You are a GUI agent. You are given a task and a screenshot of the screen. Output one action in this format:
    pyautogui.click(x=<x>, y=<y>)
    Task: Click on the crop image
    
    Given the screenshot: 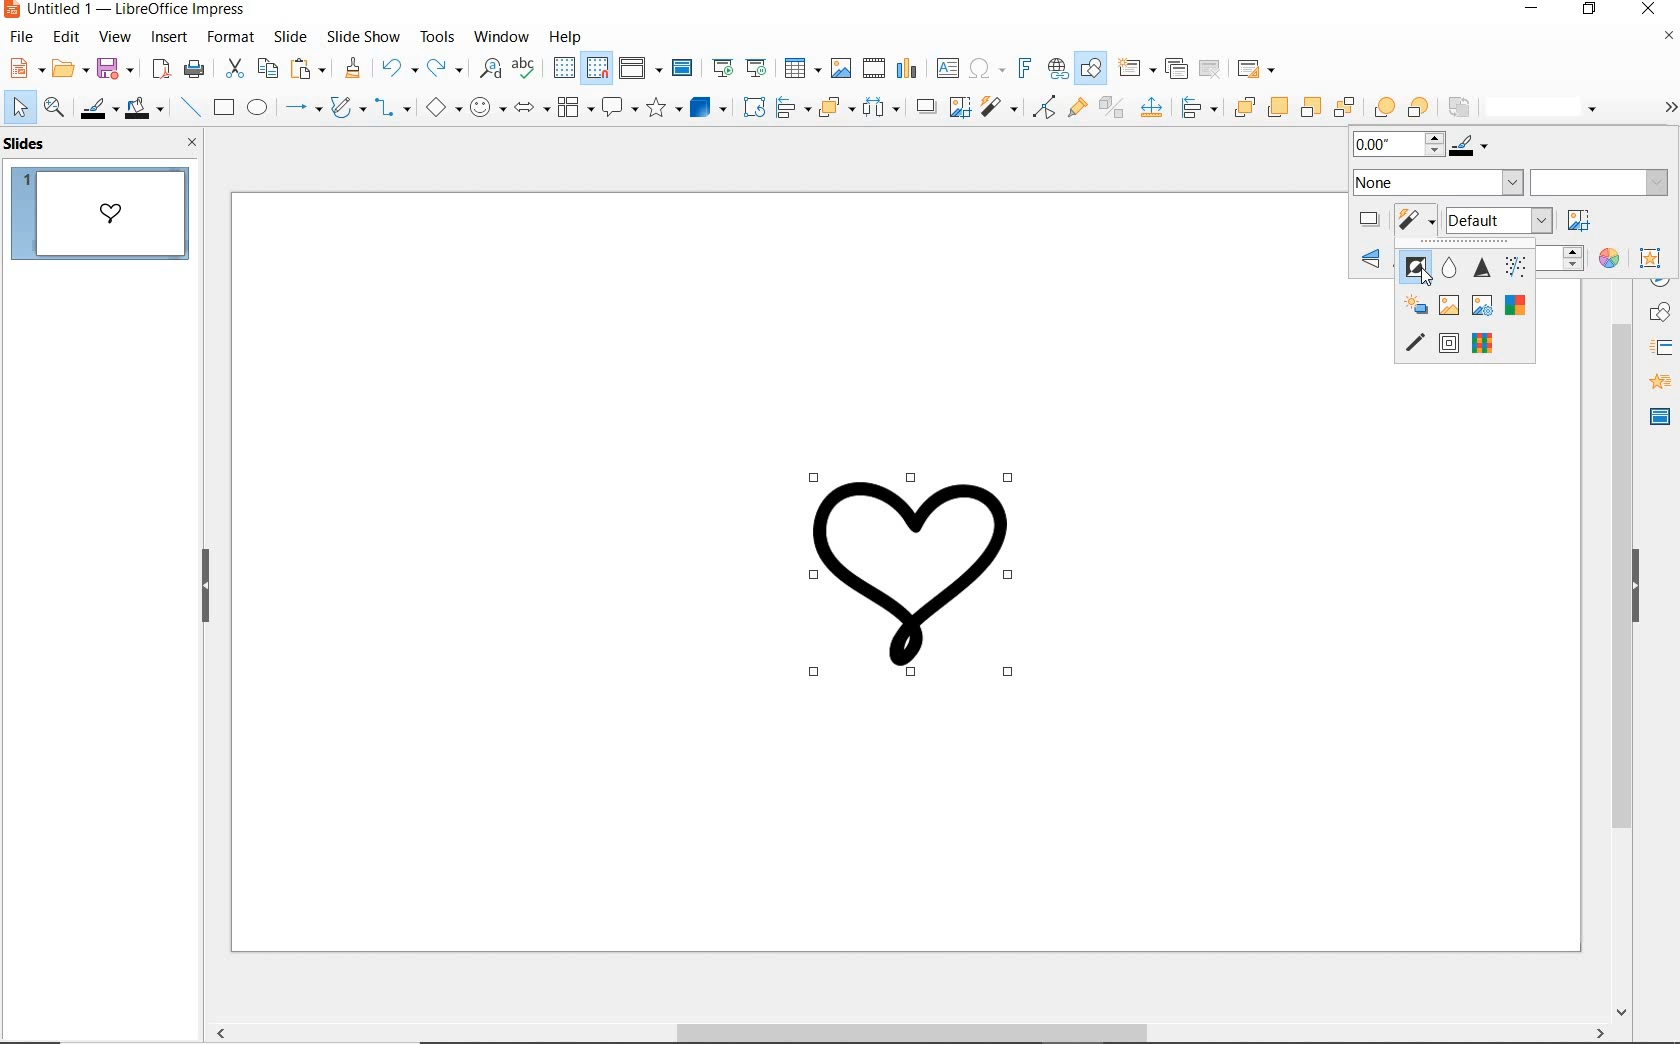 What is the action you would take?
    pyautogui.click(x=1580, y=219)
    